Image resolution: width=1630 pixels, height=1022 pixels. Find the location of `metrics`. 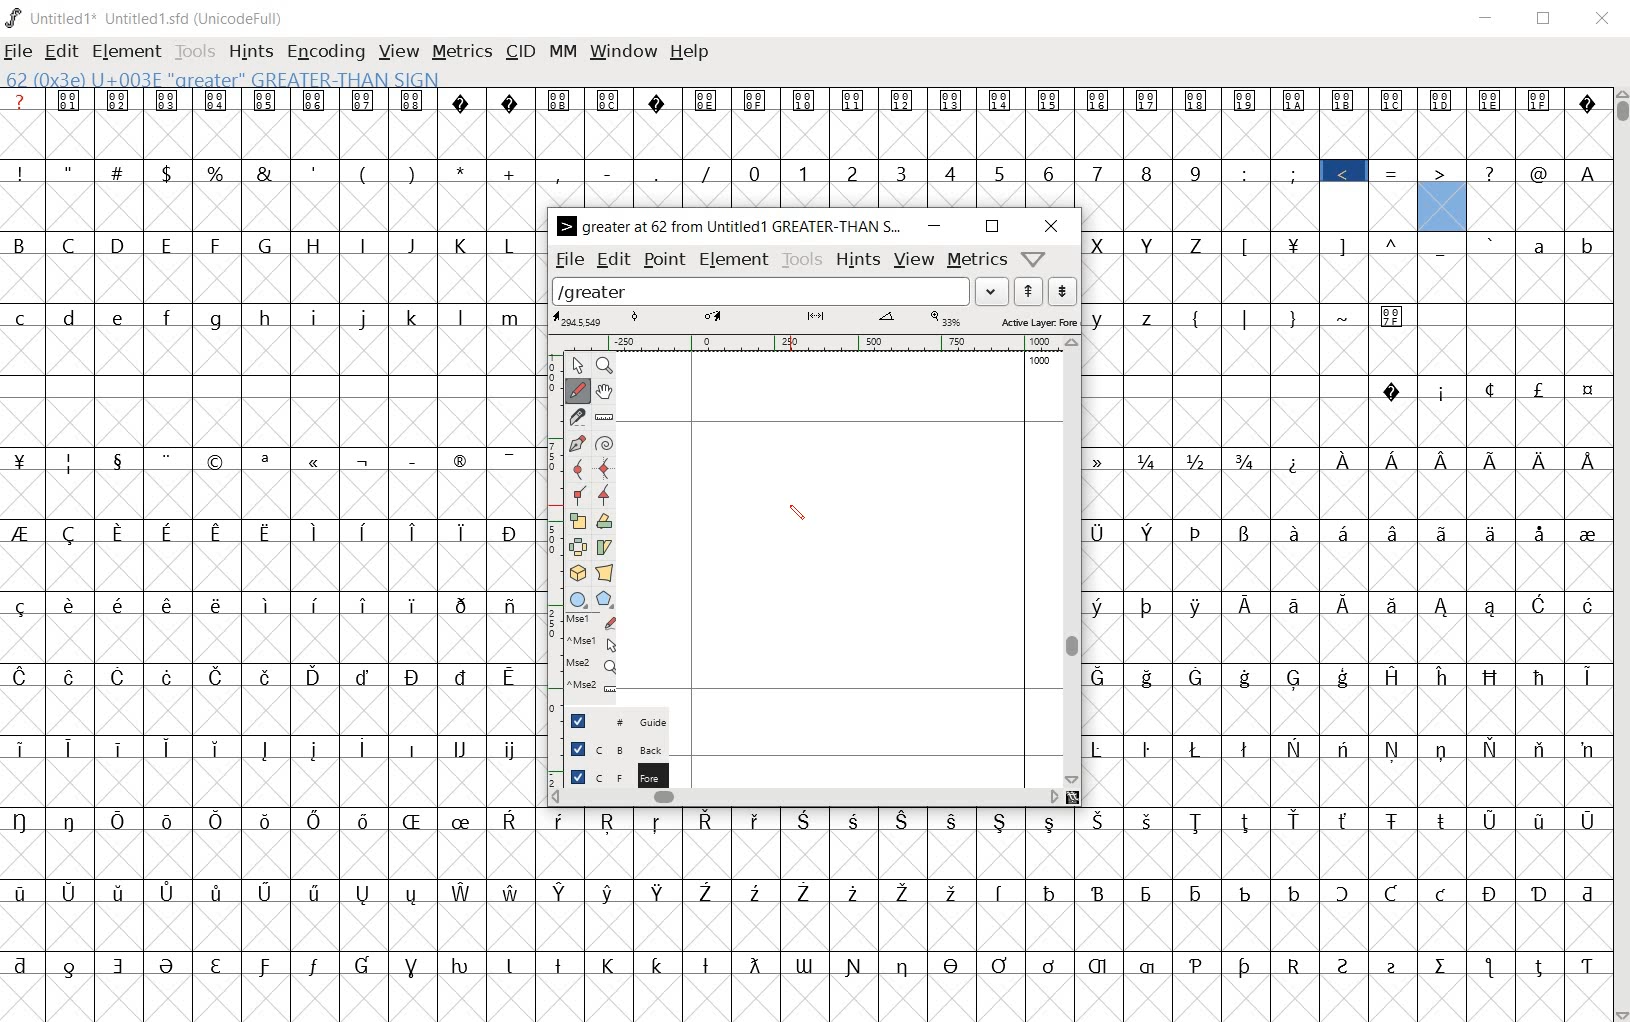

metrics is located at coordinates (464, 53).